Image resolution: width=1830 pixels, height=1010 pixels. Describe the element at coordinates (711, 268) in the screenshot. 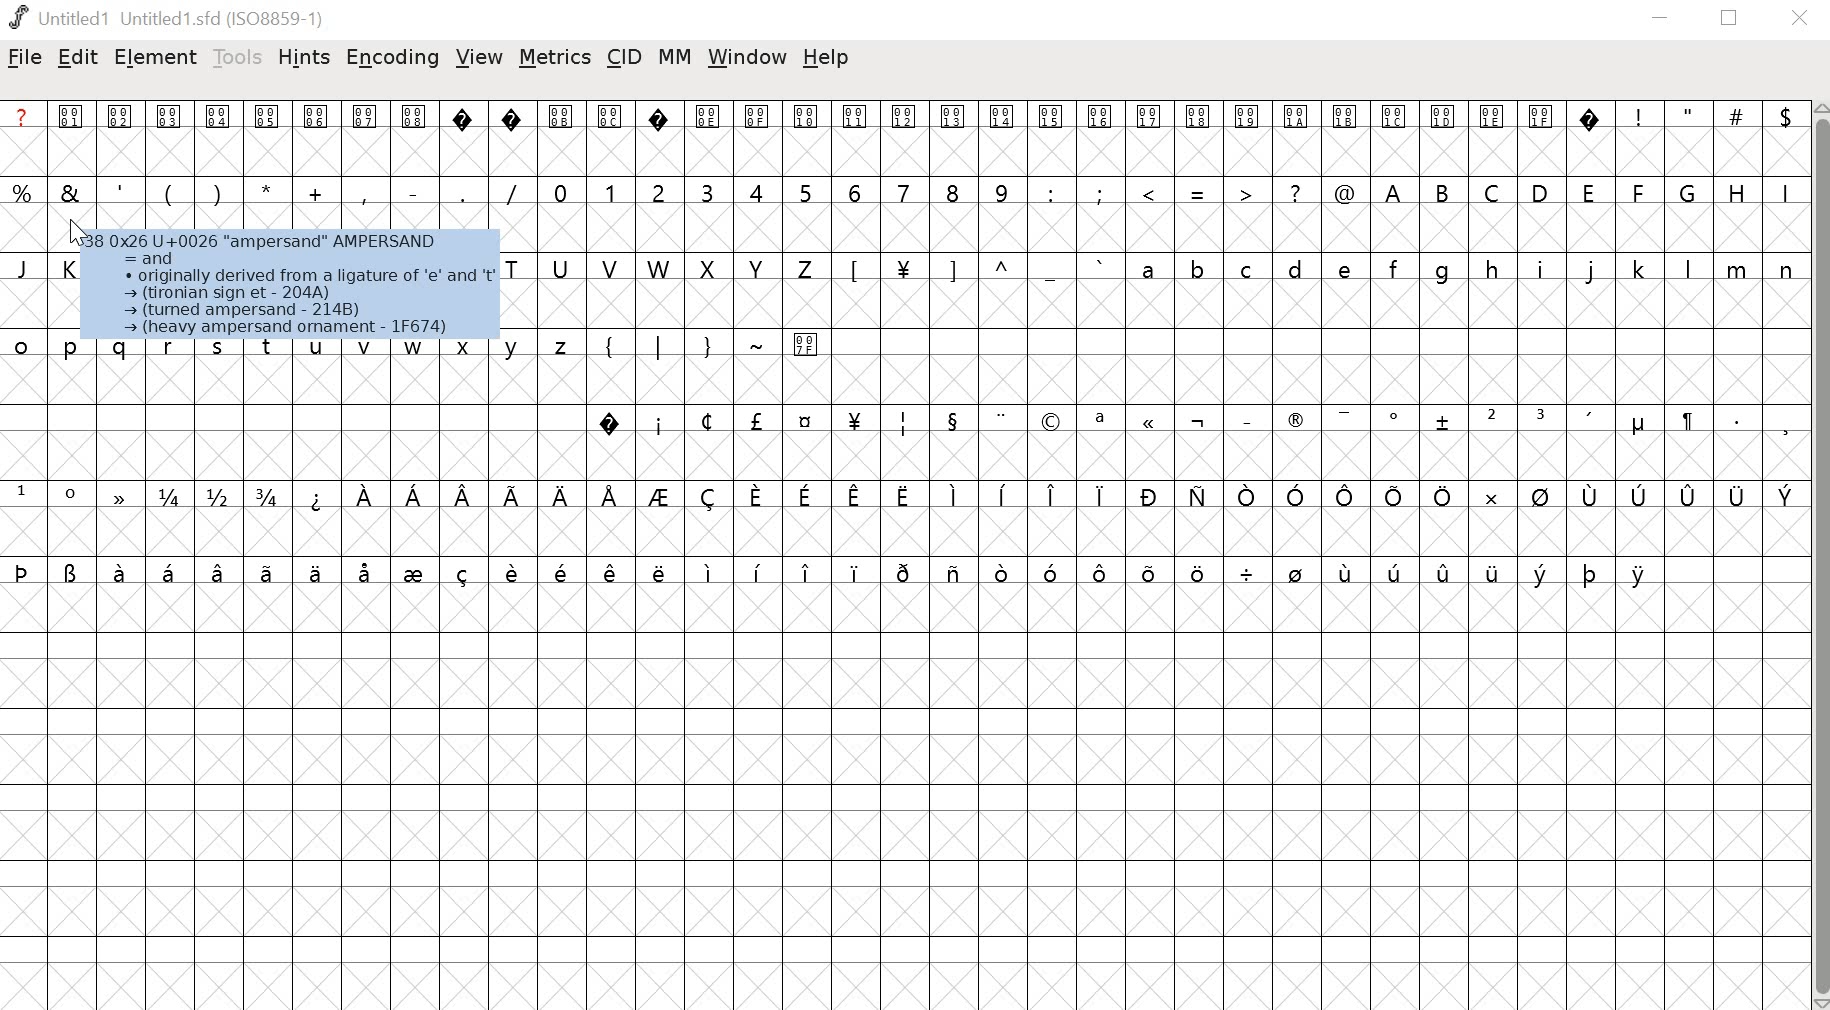

I see `X` at that location.